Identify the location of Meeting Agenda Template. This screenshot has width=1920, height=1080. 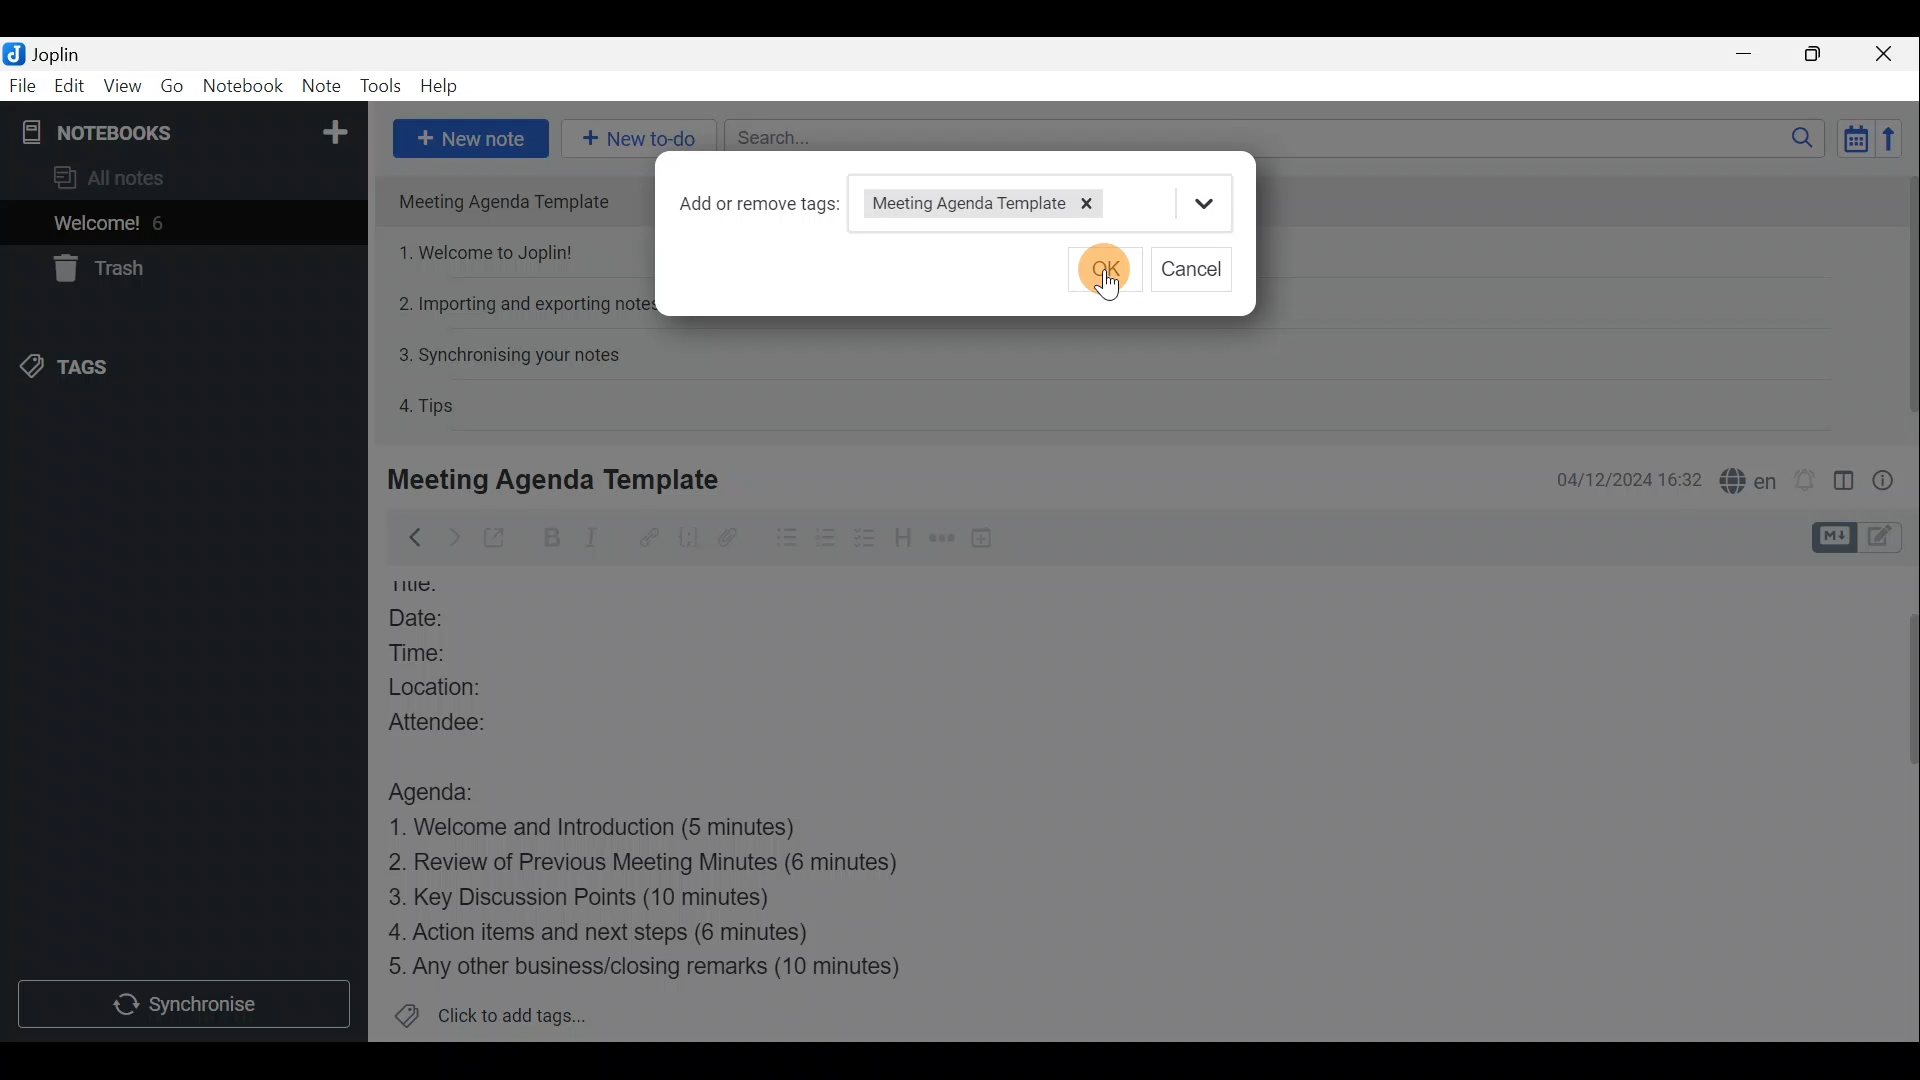
(958, 204).